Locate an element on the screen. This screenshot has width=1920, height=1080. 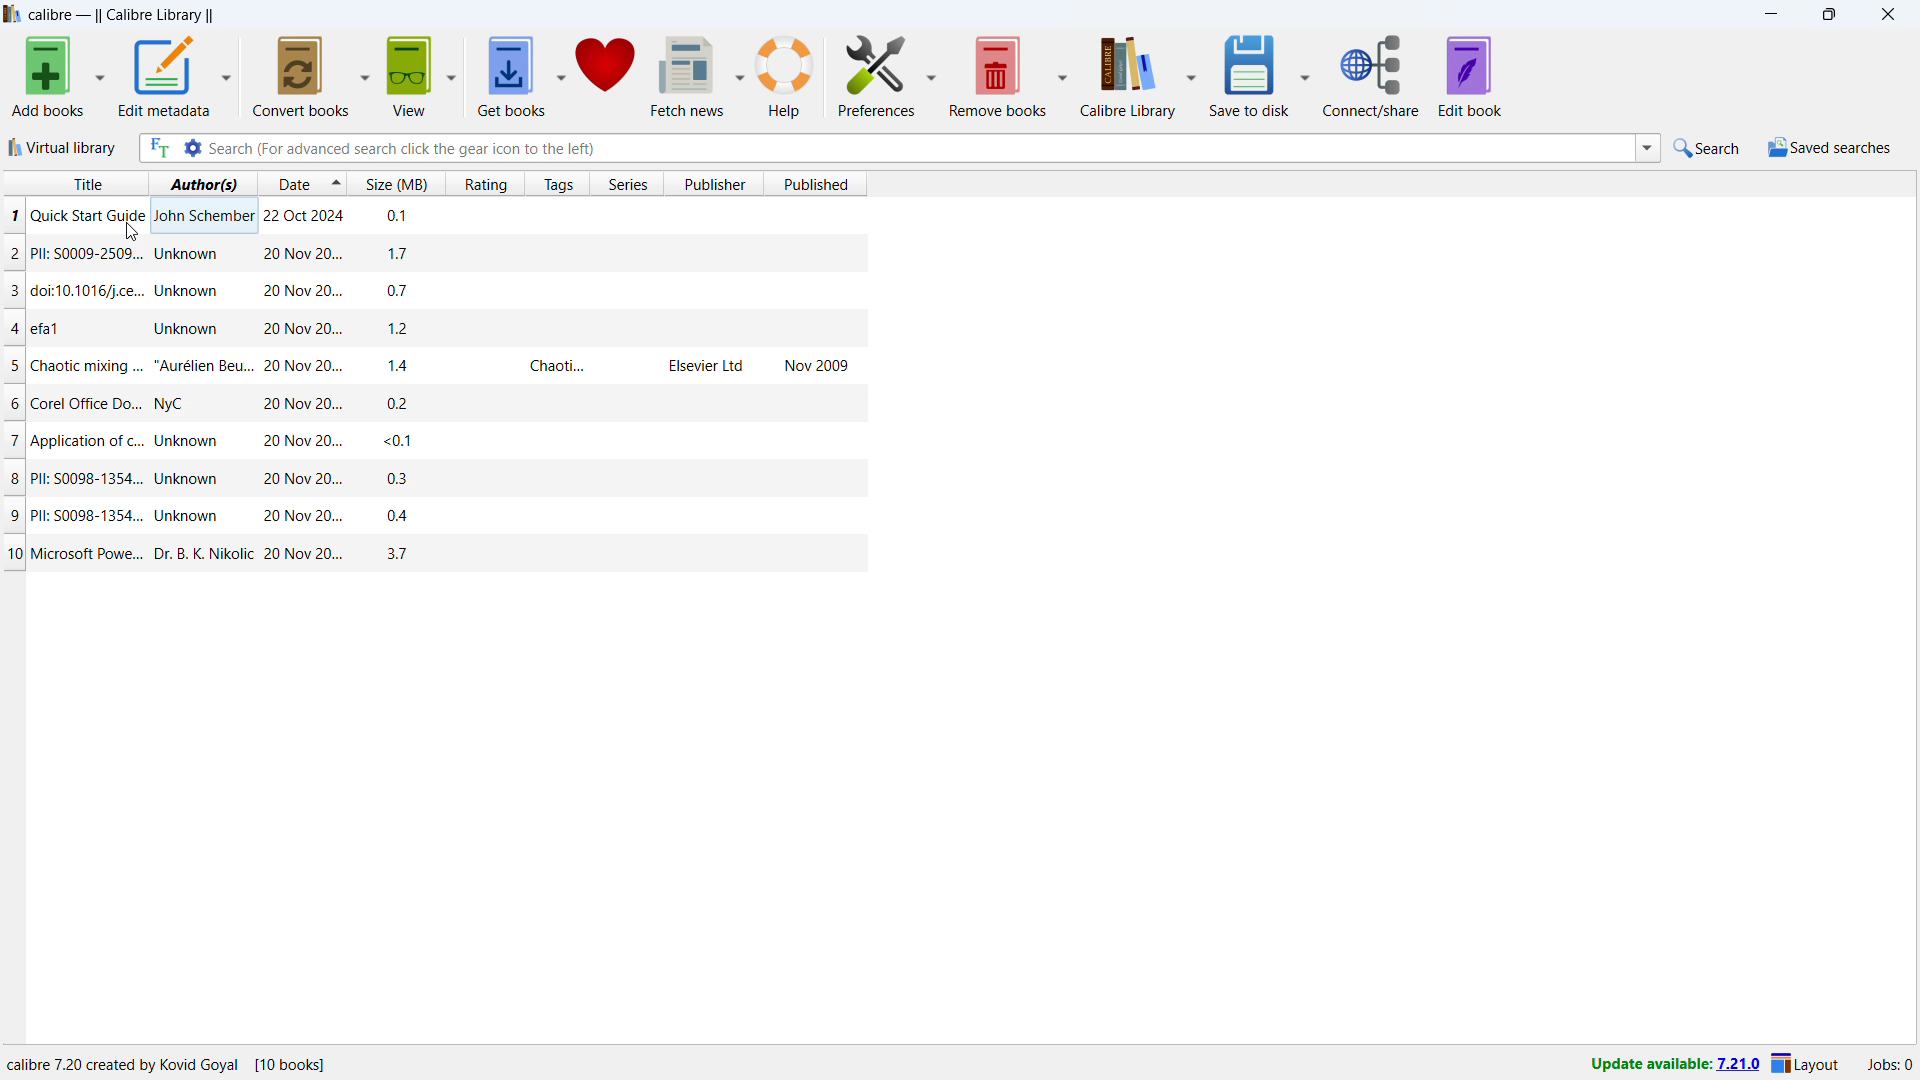
layout is located at coordinates (1808, 1063).